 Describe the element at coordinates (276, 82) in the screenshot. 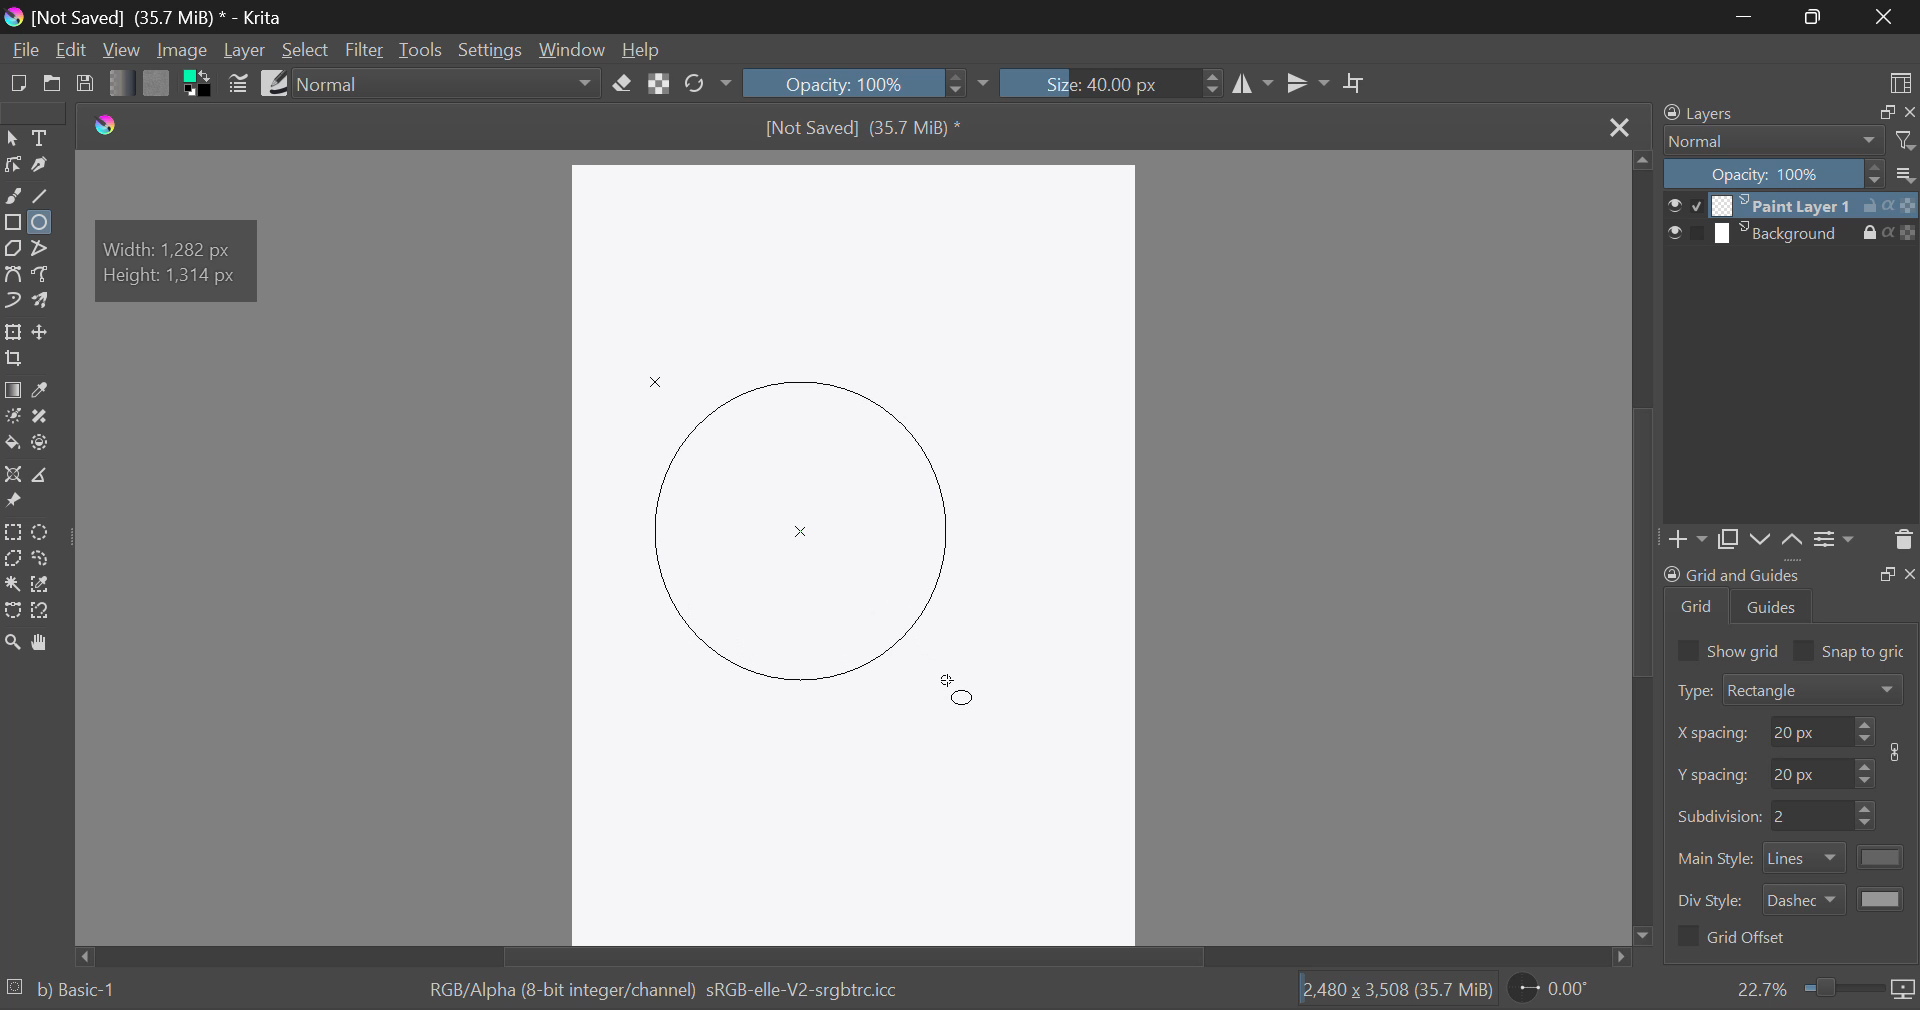

I see `Brush Presets` at that location.